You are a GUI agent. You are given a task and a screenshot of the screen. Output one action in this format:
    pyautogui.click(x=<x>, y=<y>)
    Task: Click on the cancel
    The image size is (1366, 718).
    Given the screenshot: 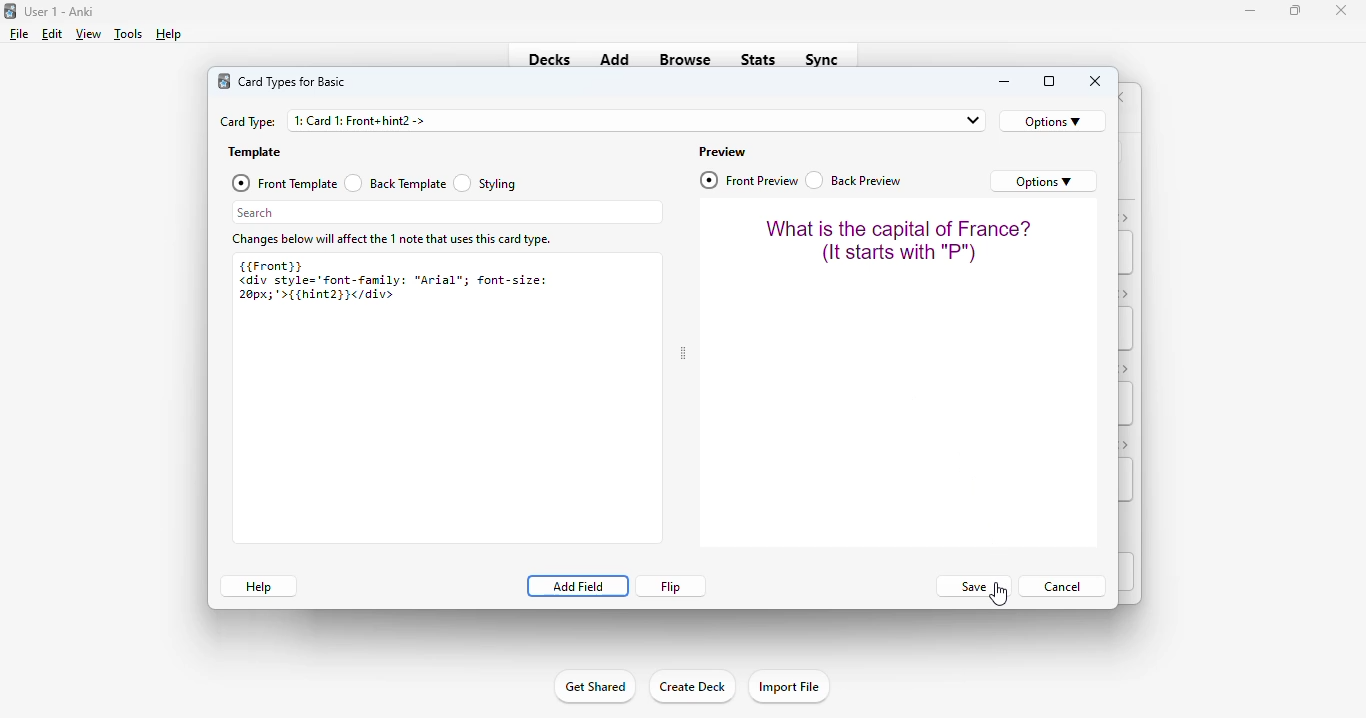 What is the action you would take?
    pyautogui.click(x=1062, y=585)
    